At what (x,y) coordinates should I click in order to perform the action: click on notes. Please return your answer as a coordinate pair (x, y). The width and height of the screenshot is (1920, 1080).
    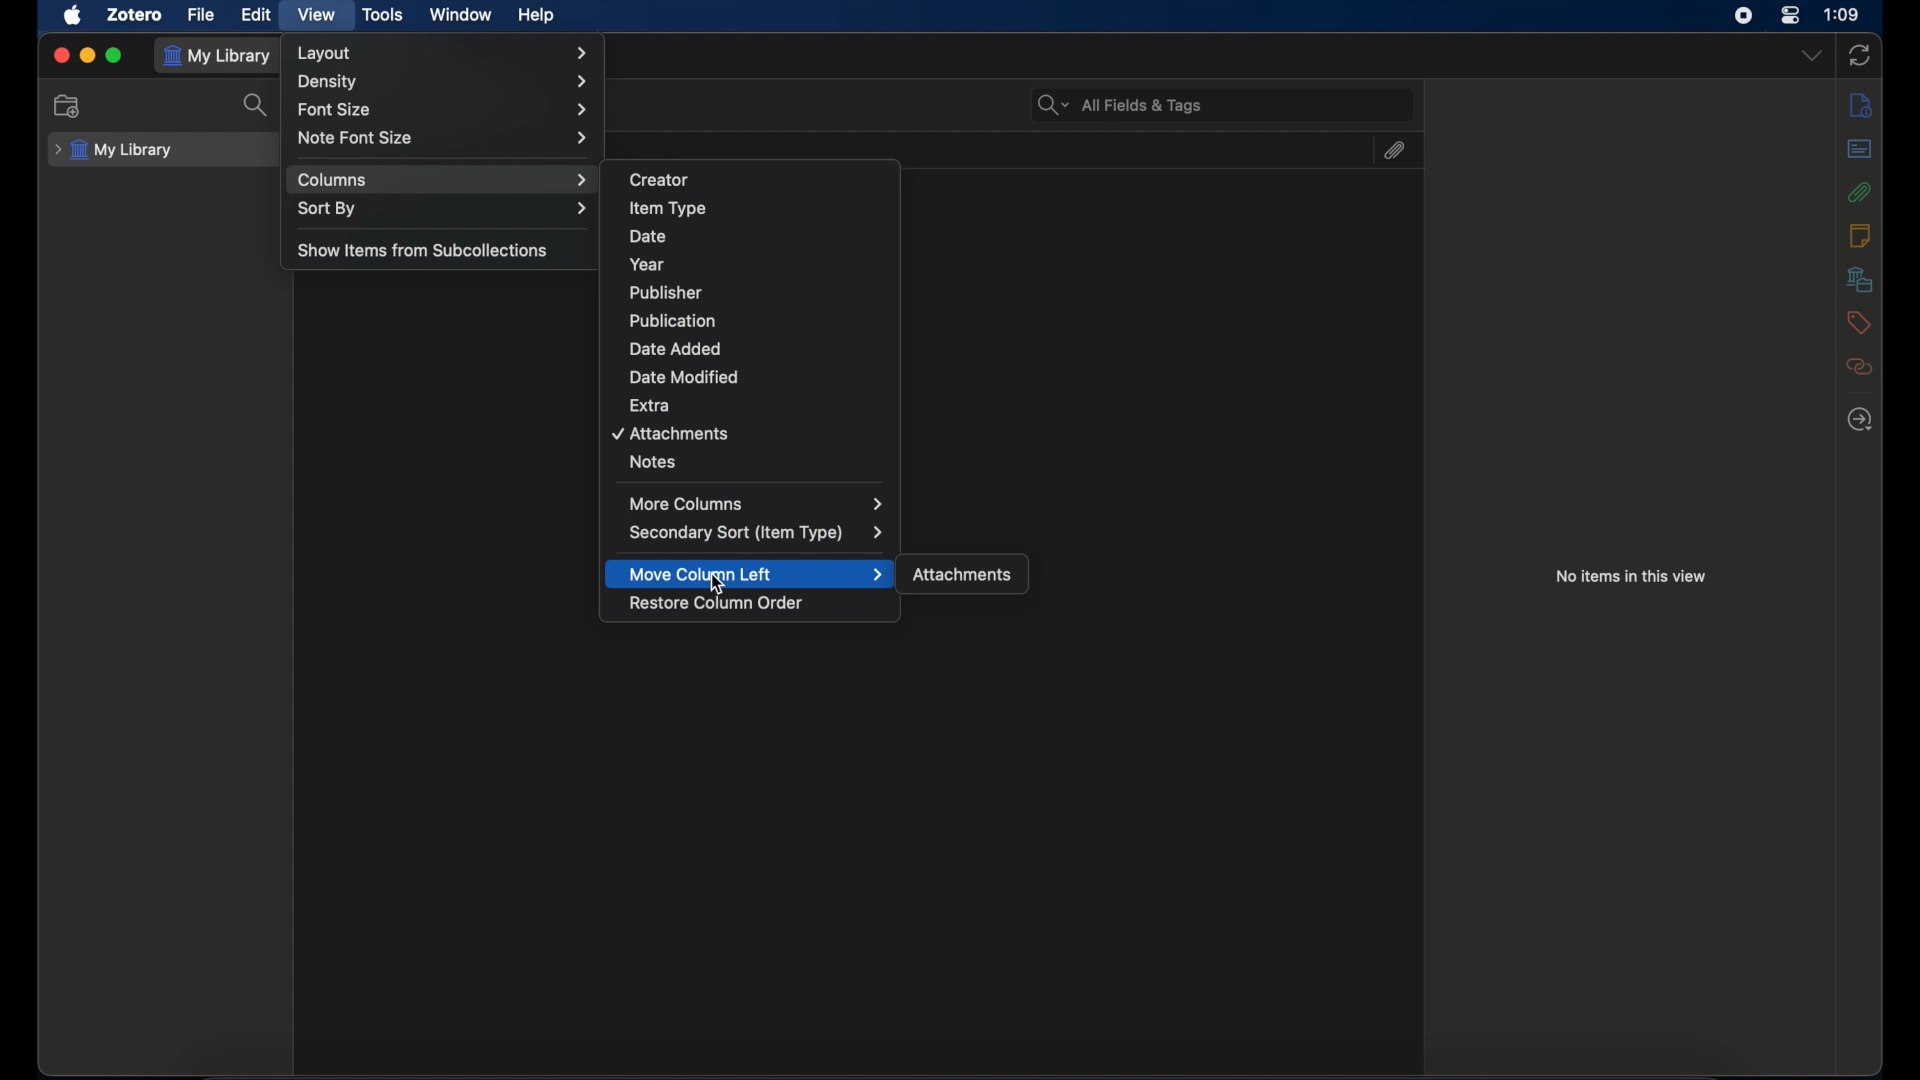
    Looking at the image, I should click on (1859, 235).